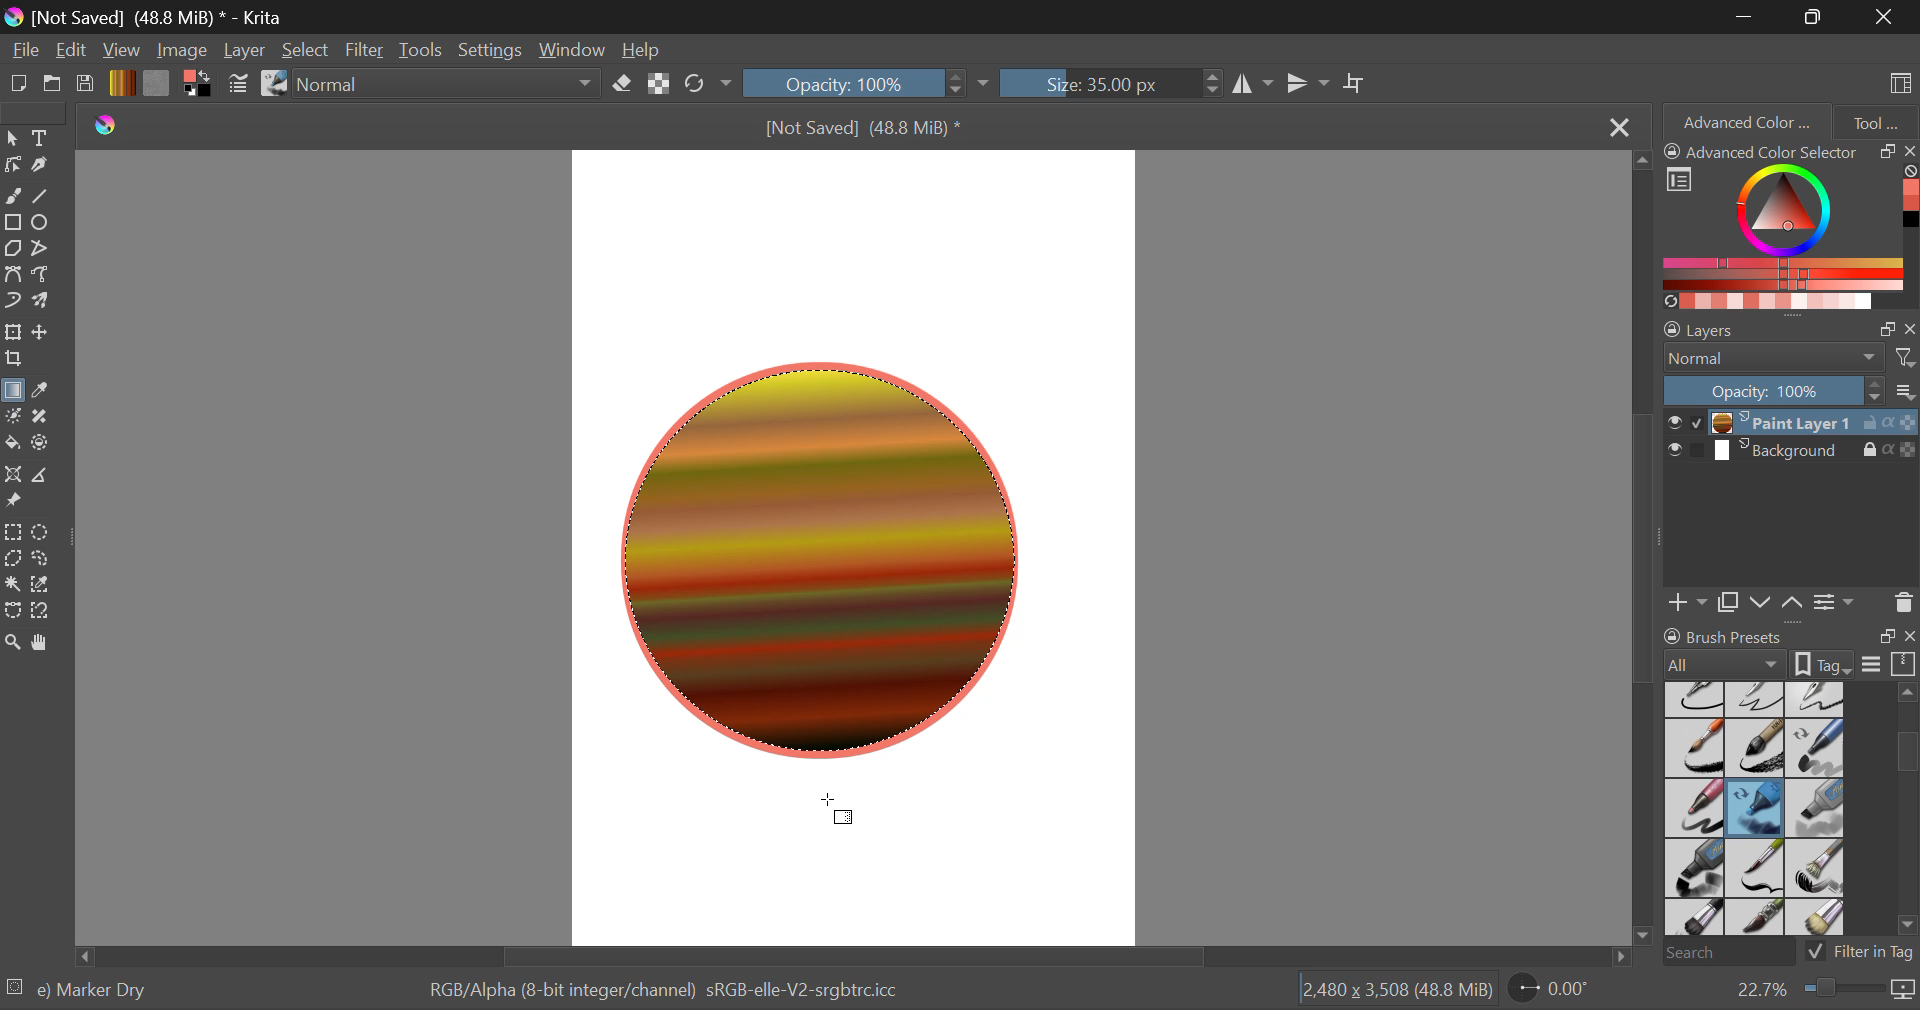  What do you see at coordinates (1694, 808) in the screenshot?
I see `Marker Smooth` at bounding box center [1694, 808].